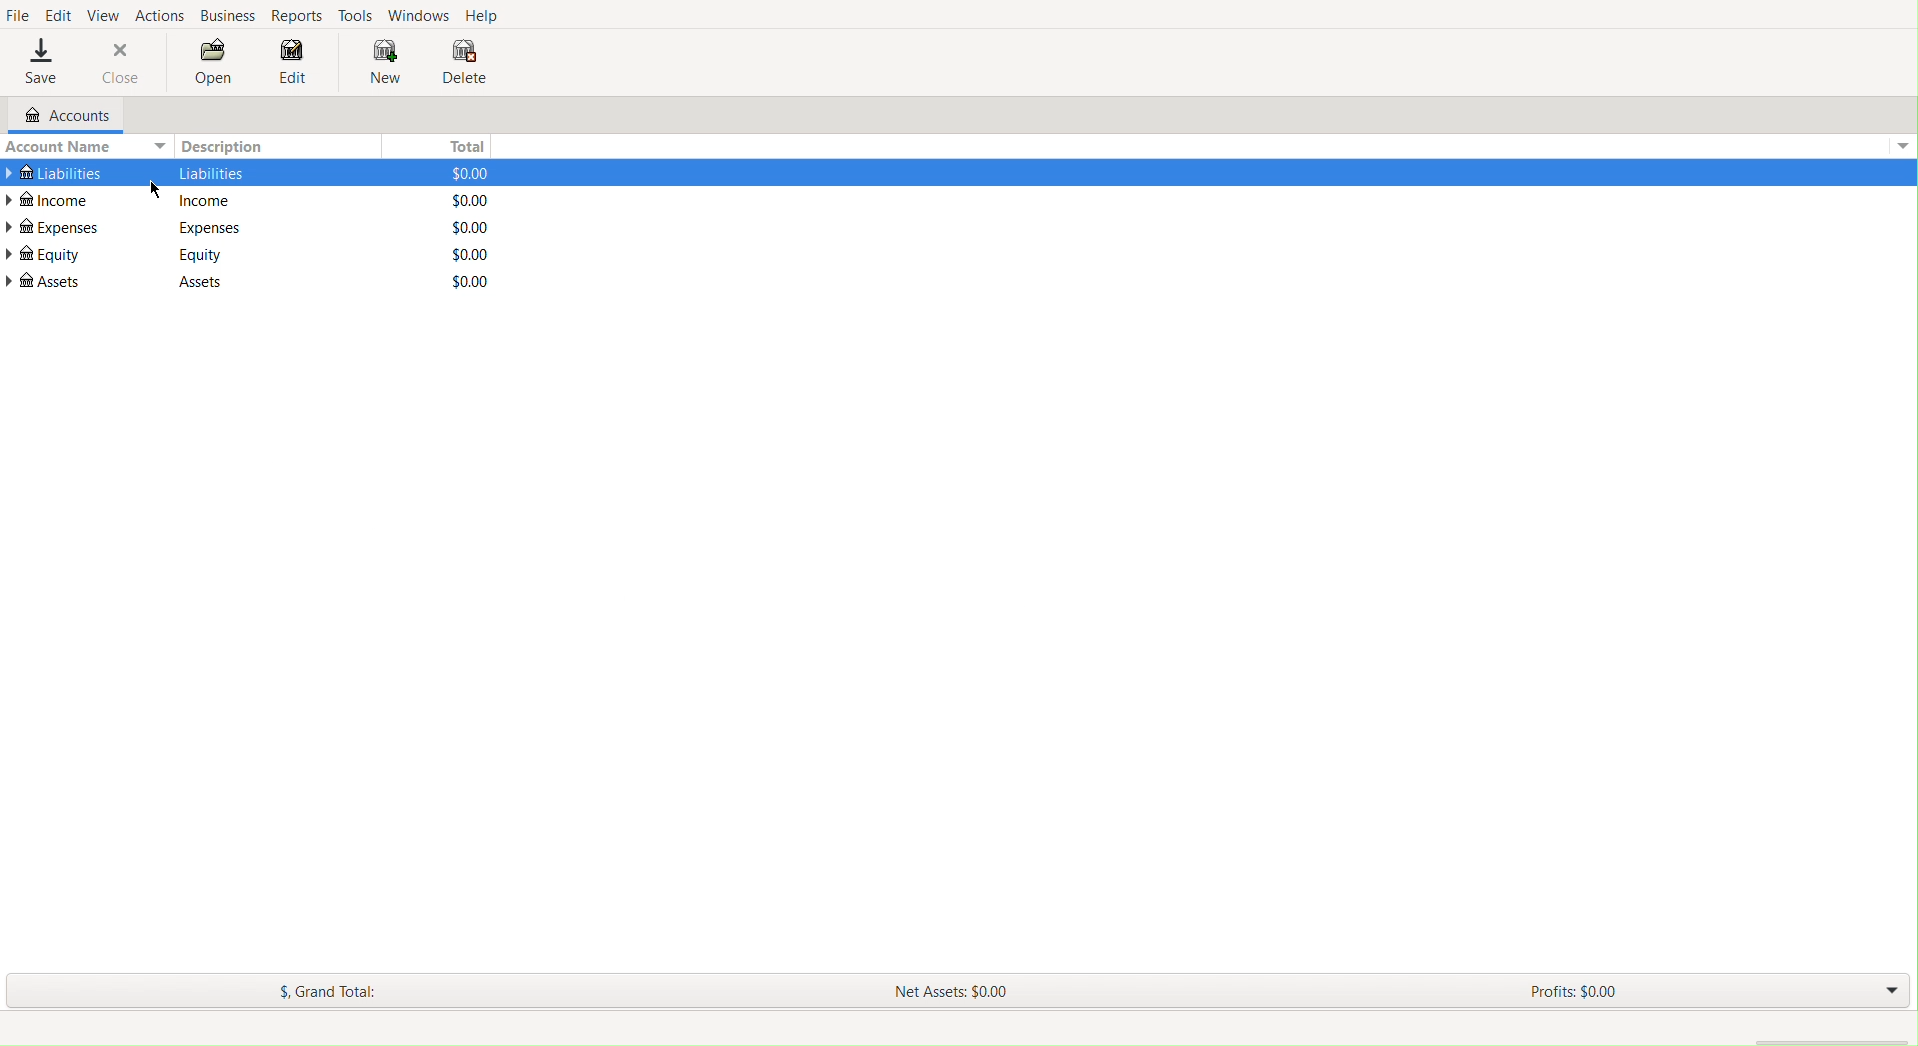  I want to click on Description, so click(228, 146).